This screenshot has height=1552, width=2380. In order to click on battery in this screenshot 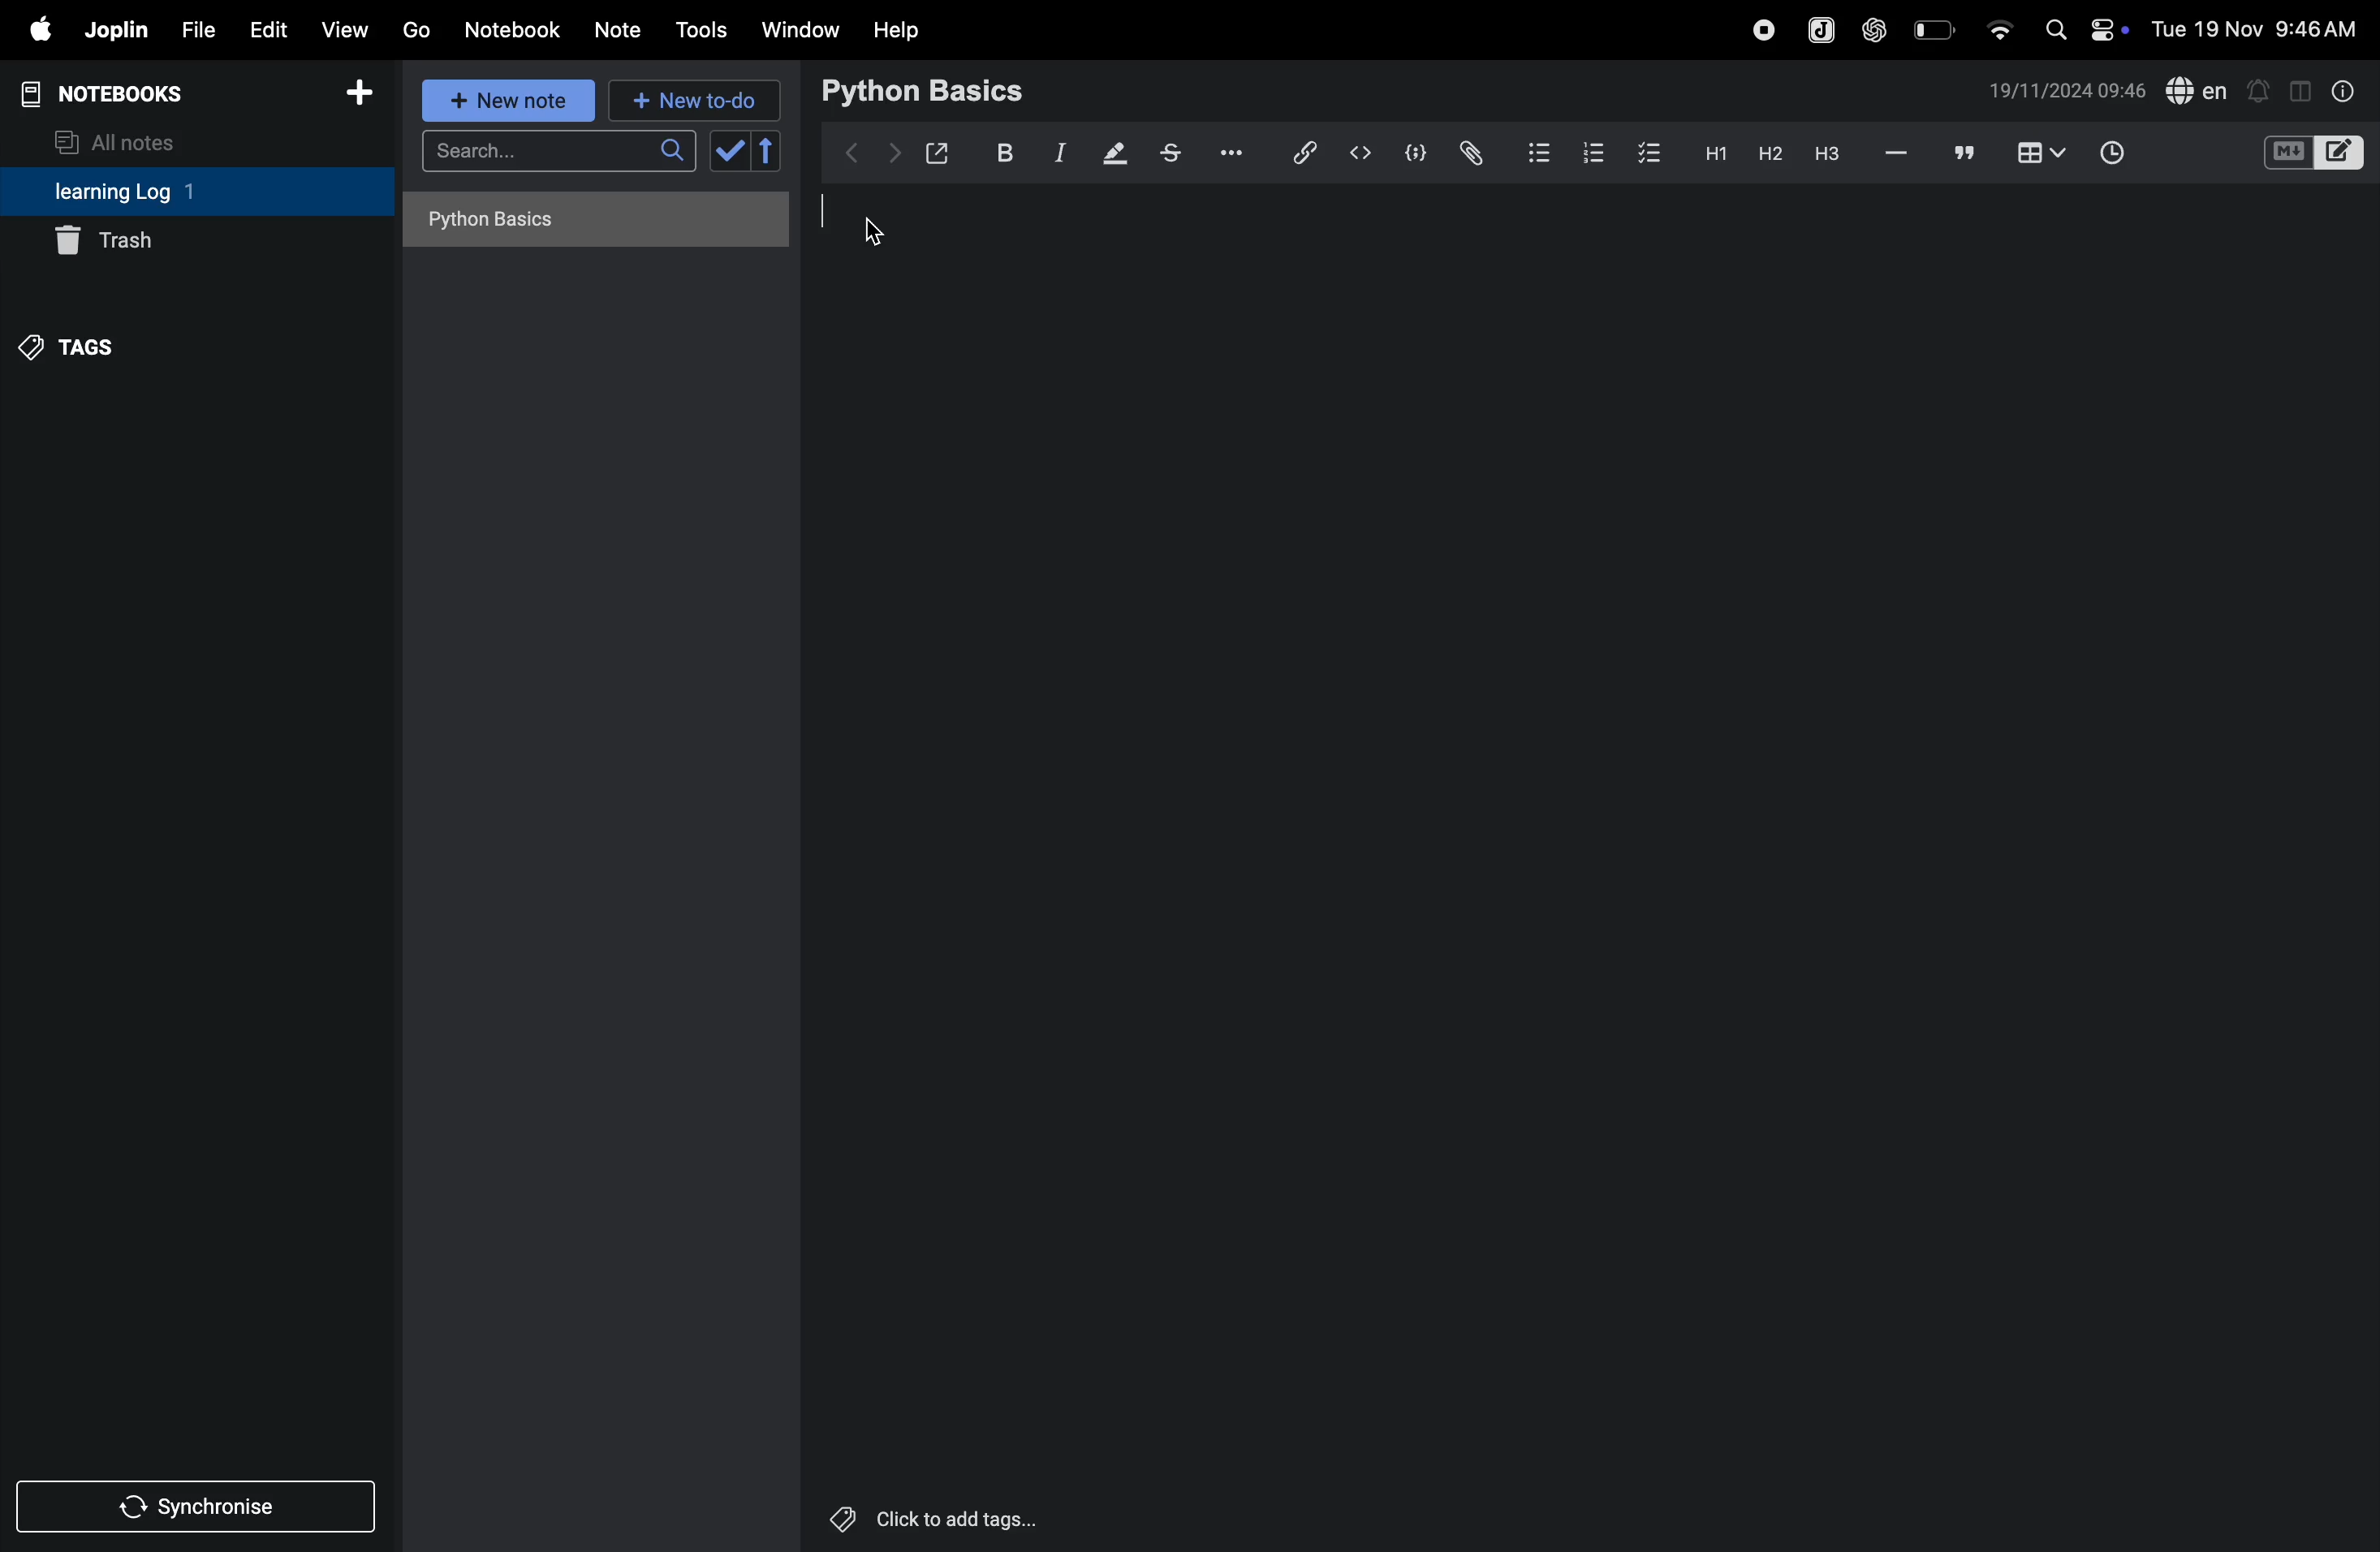, I will do `click(1936, 28)`.